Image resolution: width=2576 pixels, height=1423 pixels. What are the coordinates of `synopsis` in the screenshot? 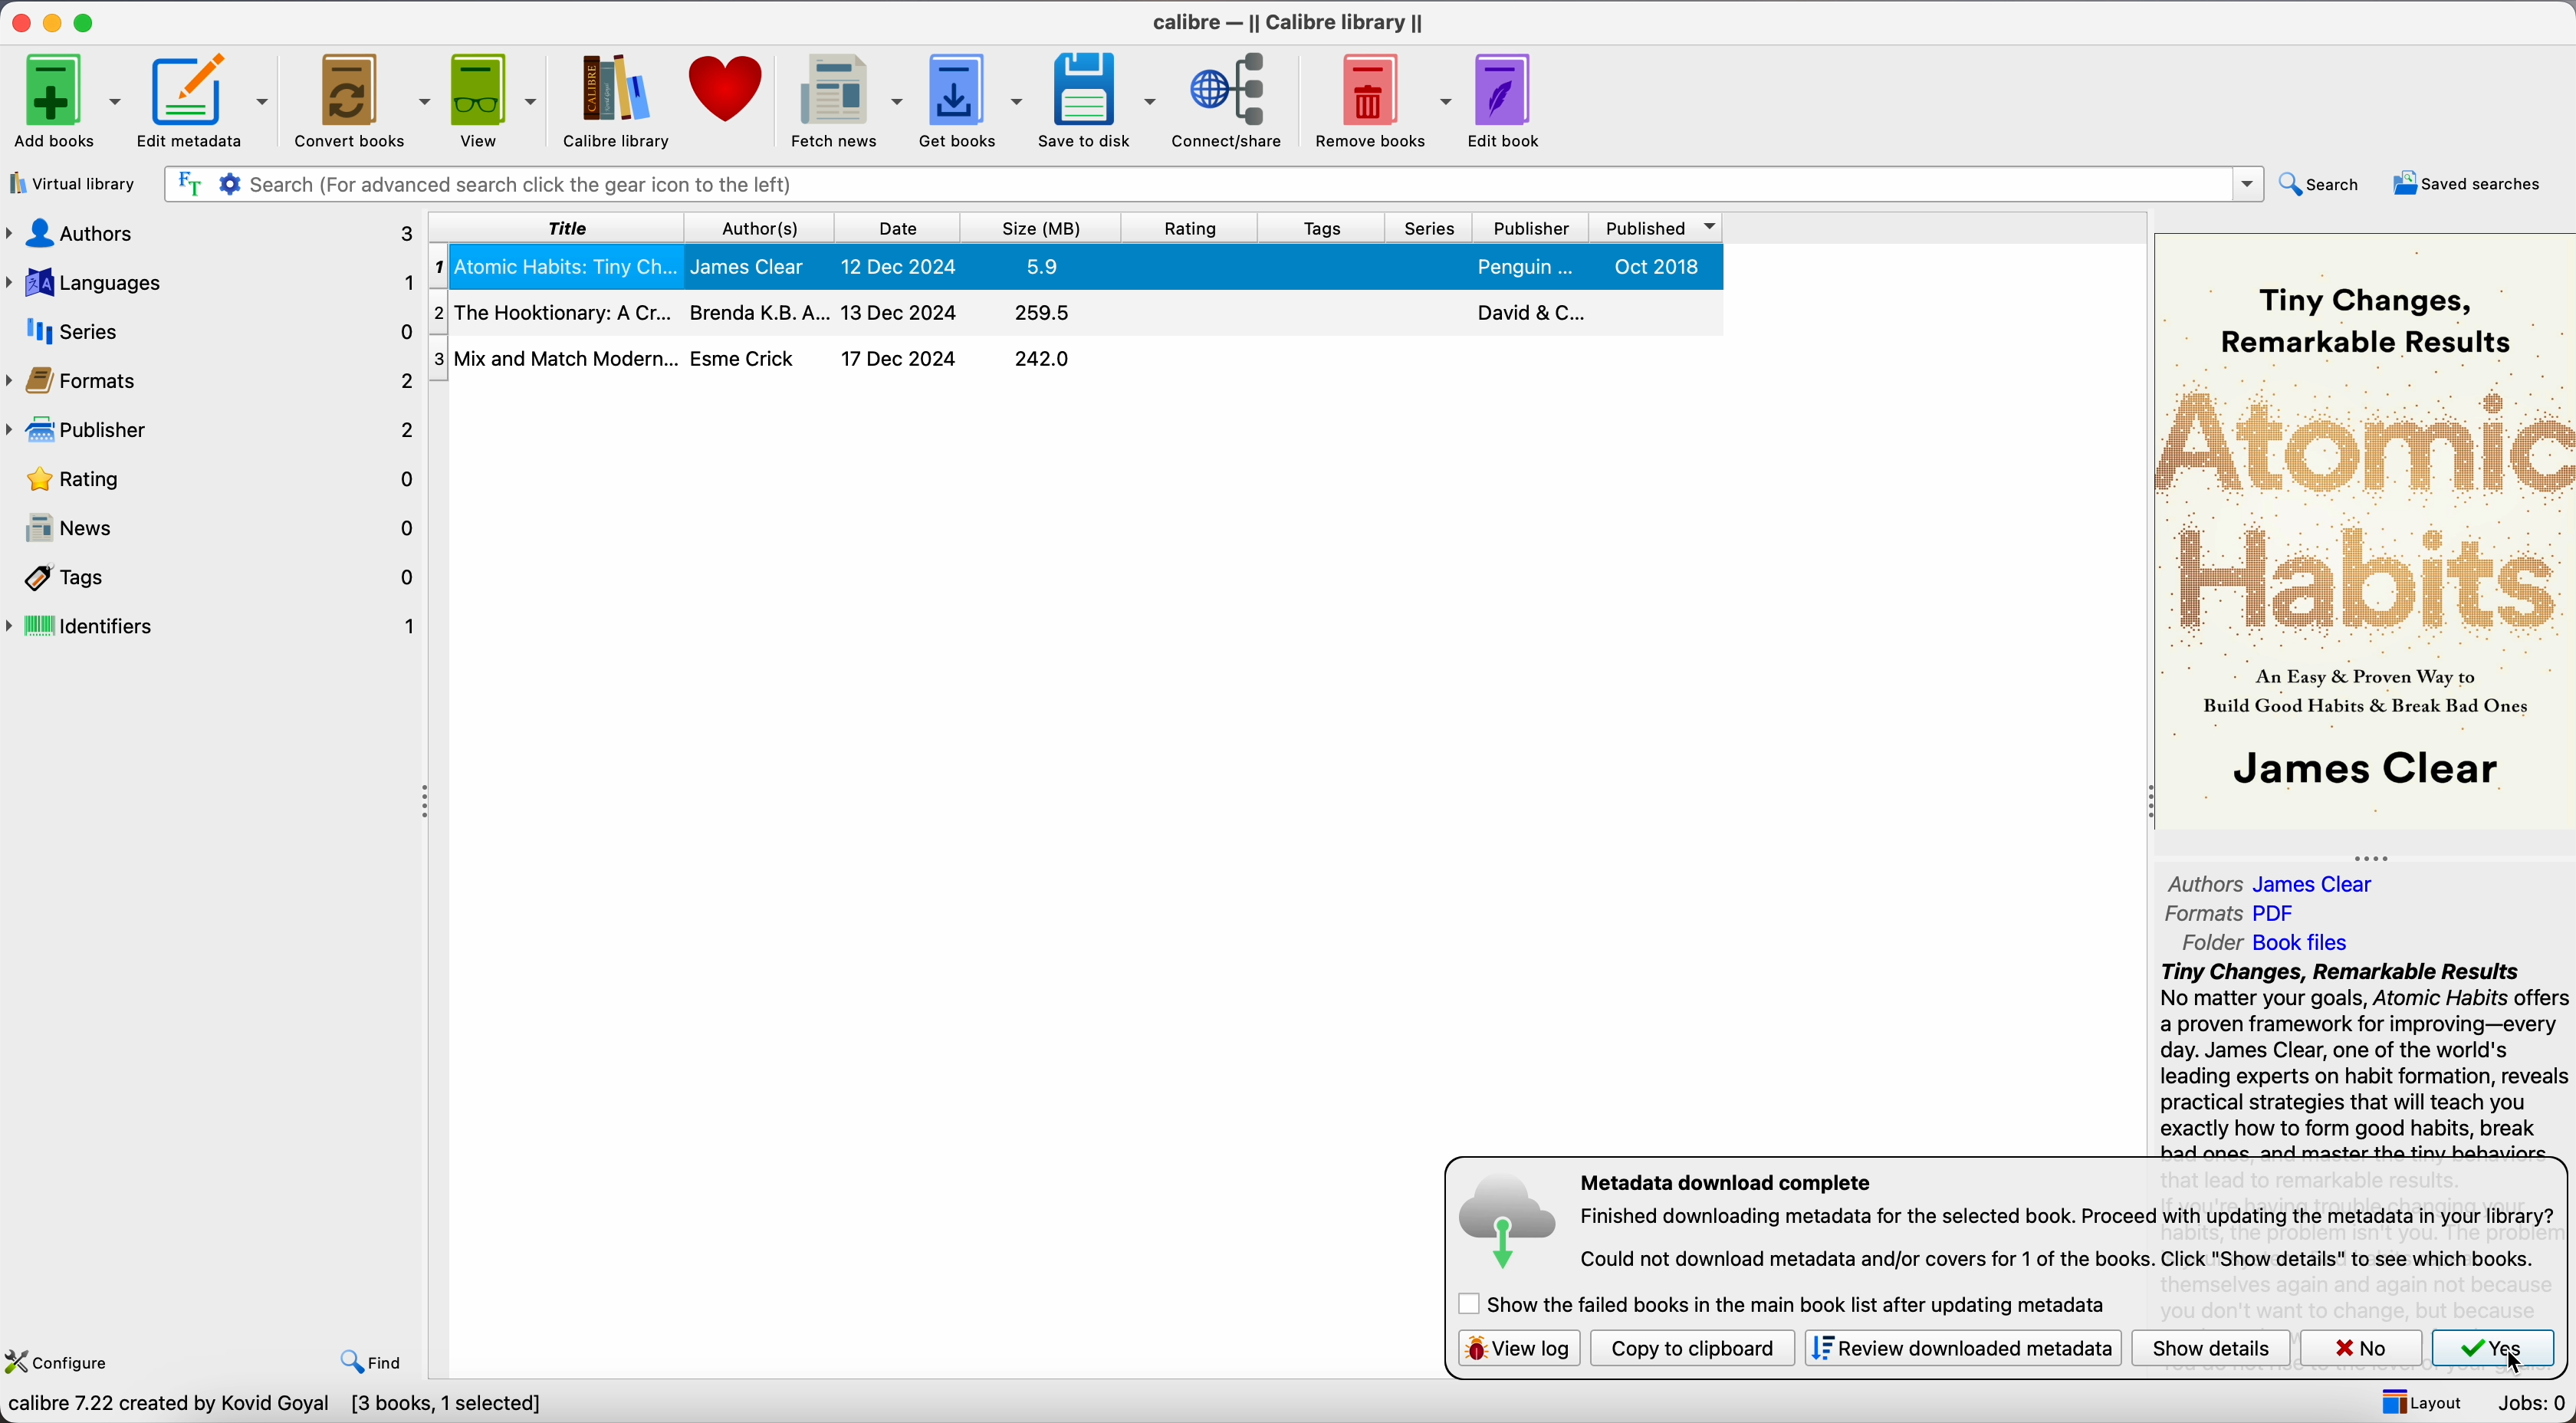 It's located at (2365, 1058).